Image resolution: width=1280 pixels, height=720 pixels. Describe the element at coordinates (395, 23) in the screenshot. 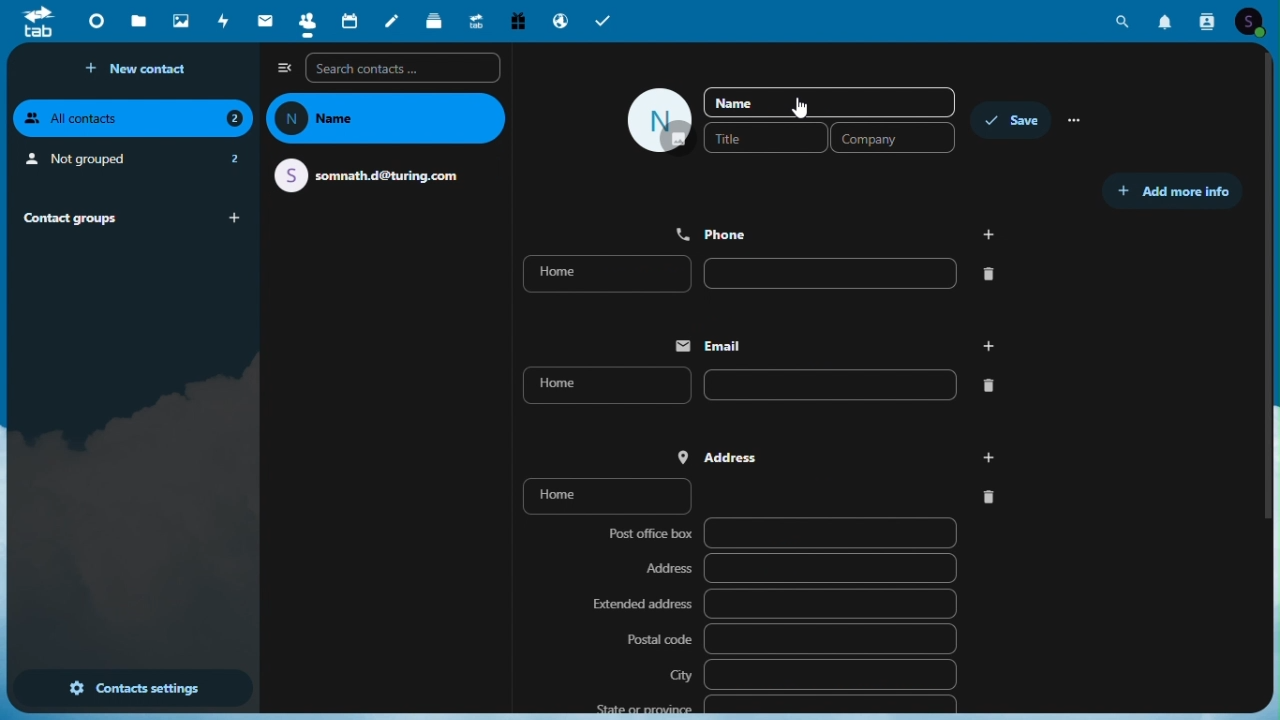

I see `Notes` at that location.